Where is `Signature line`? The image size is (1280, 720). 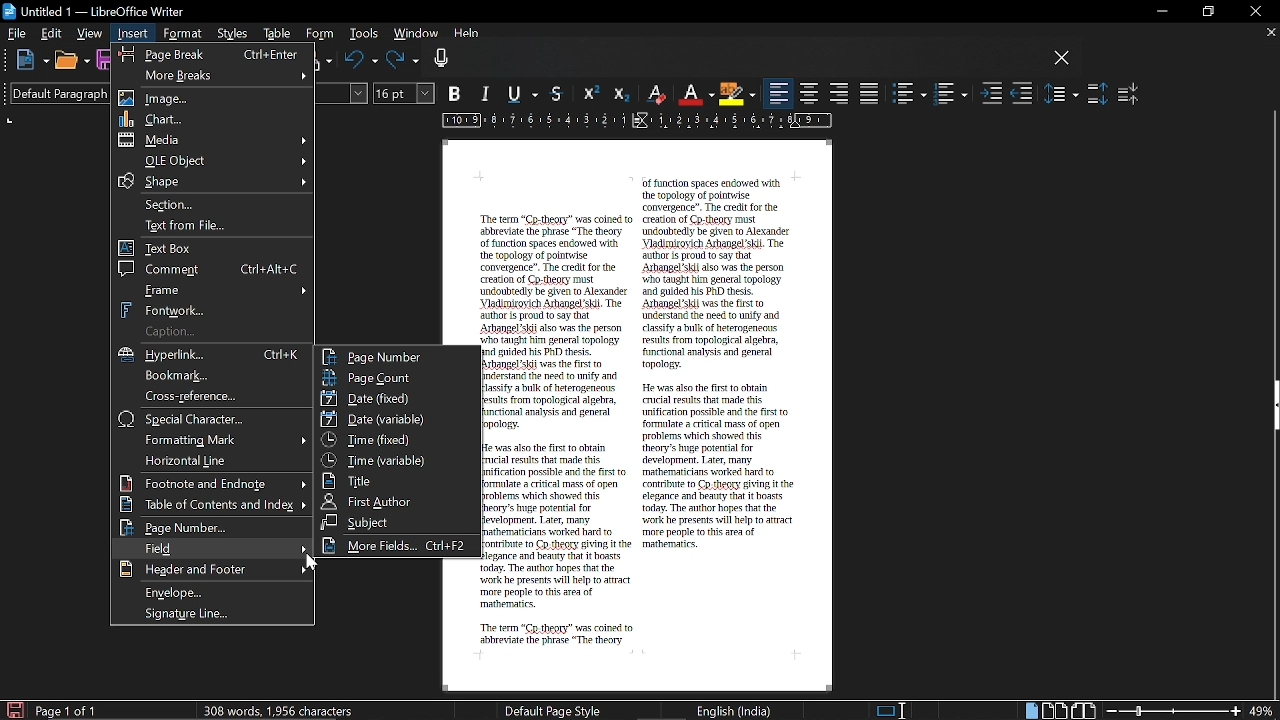
Signature line is located at coordinates (217, 614).